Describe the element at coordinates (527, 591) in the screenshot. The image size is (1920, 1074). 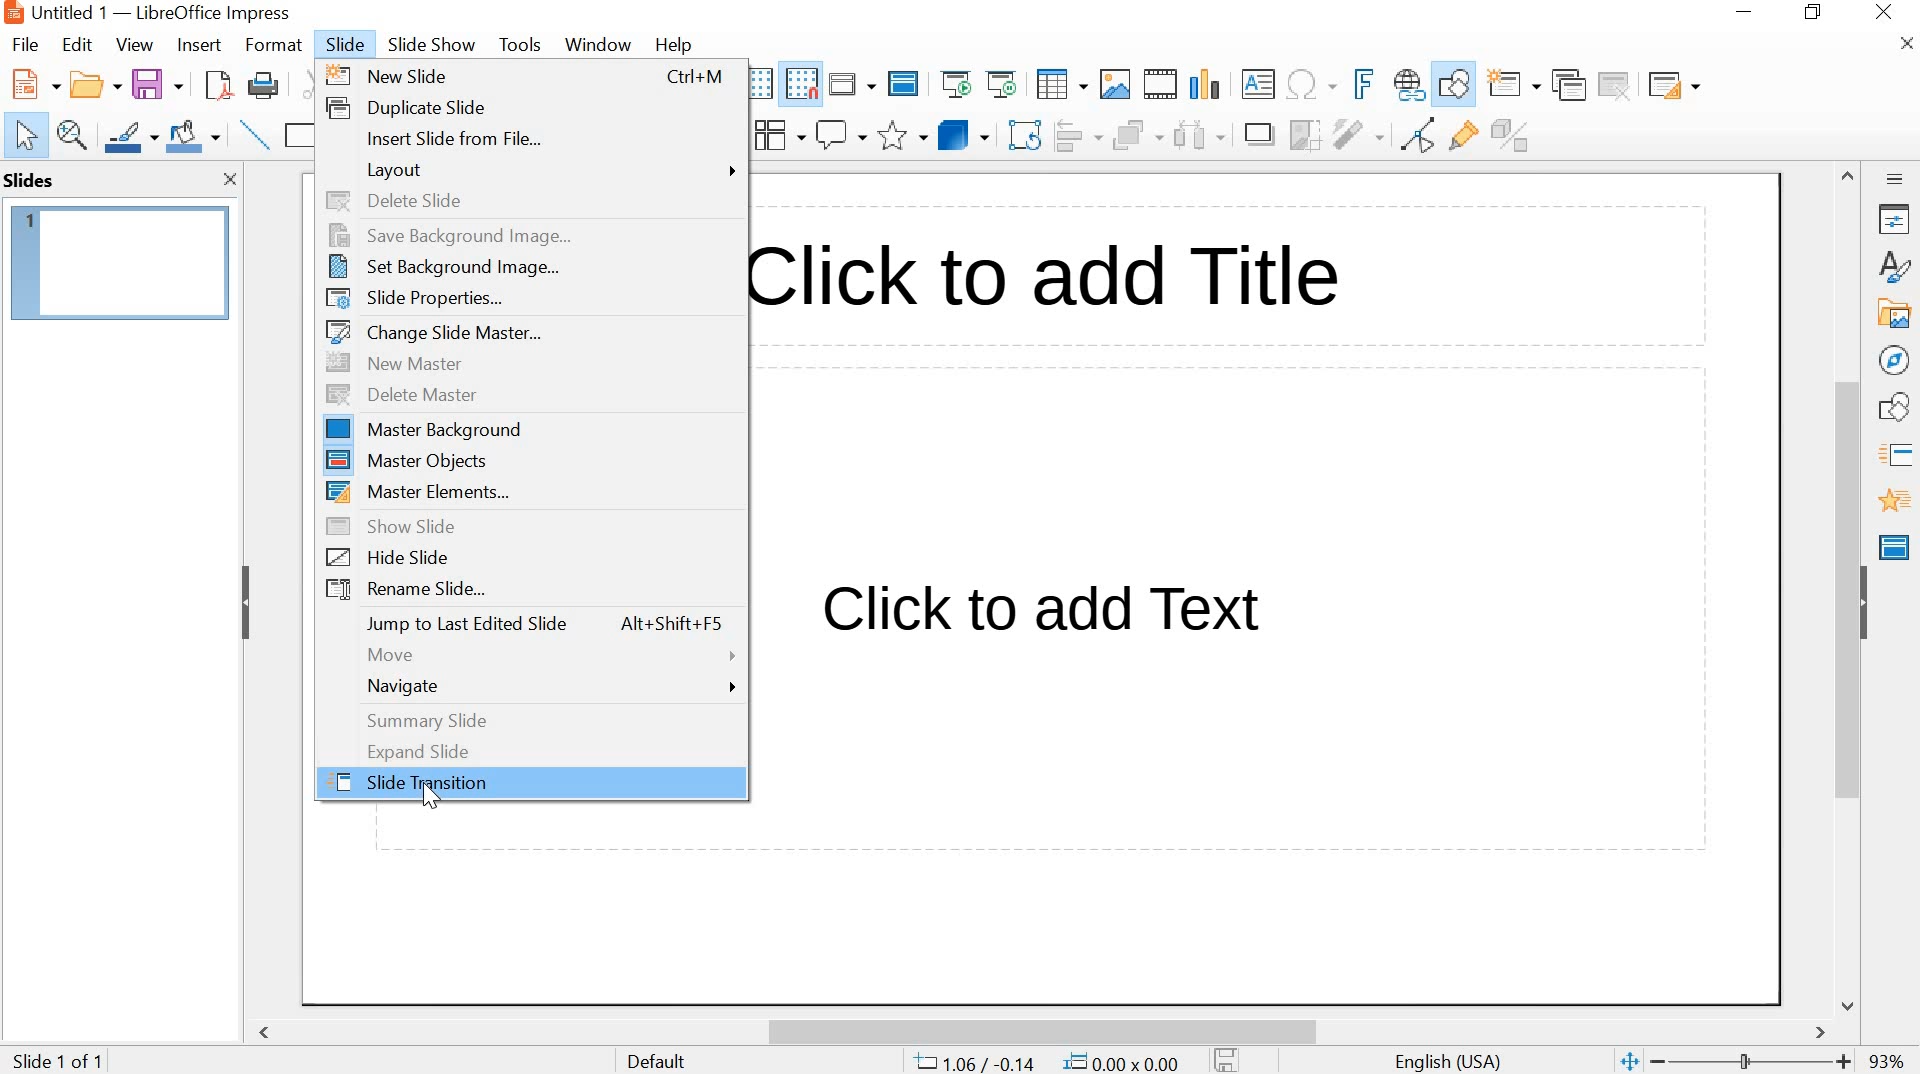
I see `RENAME SLIDE` at that location.